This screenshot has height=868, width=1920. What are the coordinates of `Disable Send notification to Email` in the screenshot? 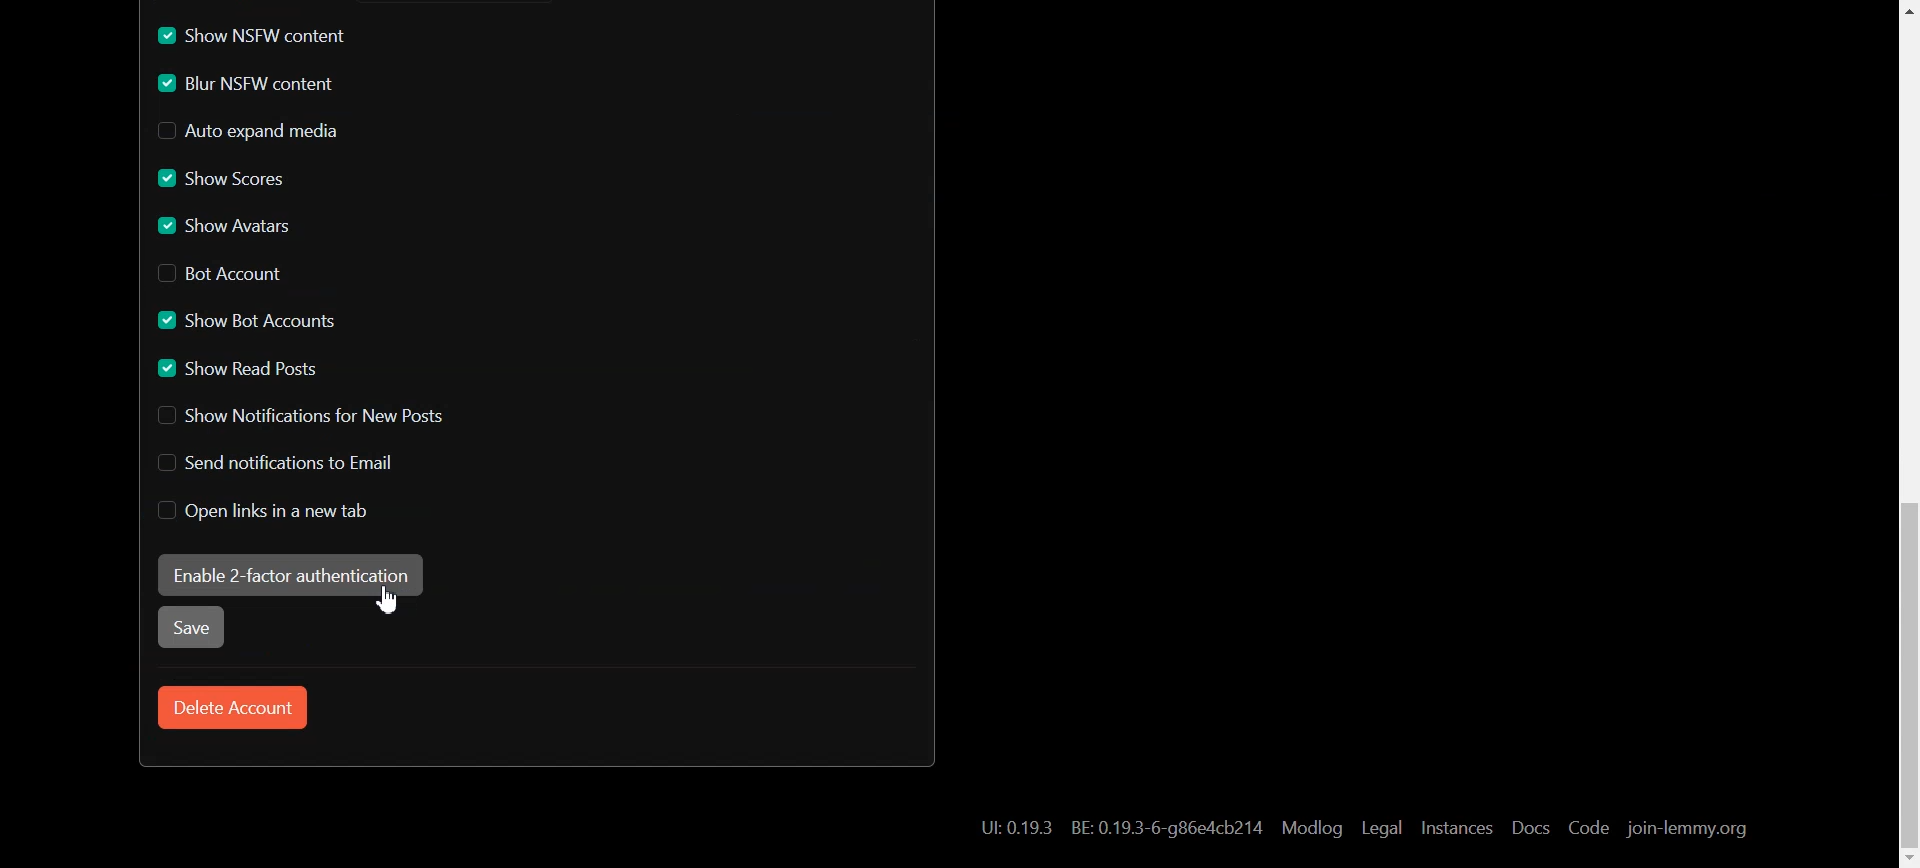 It's located at (284, 461).